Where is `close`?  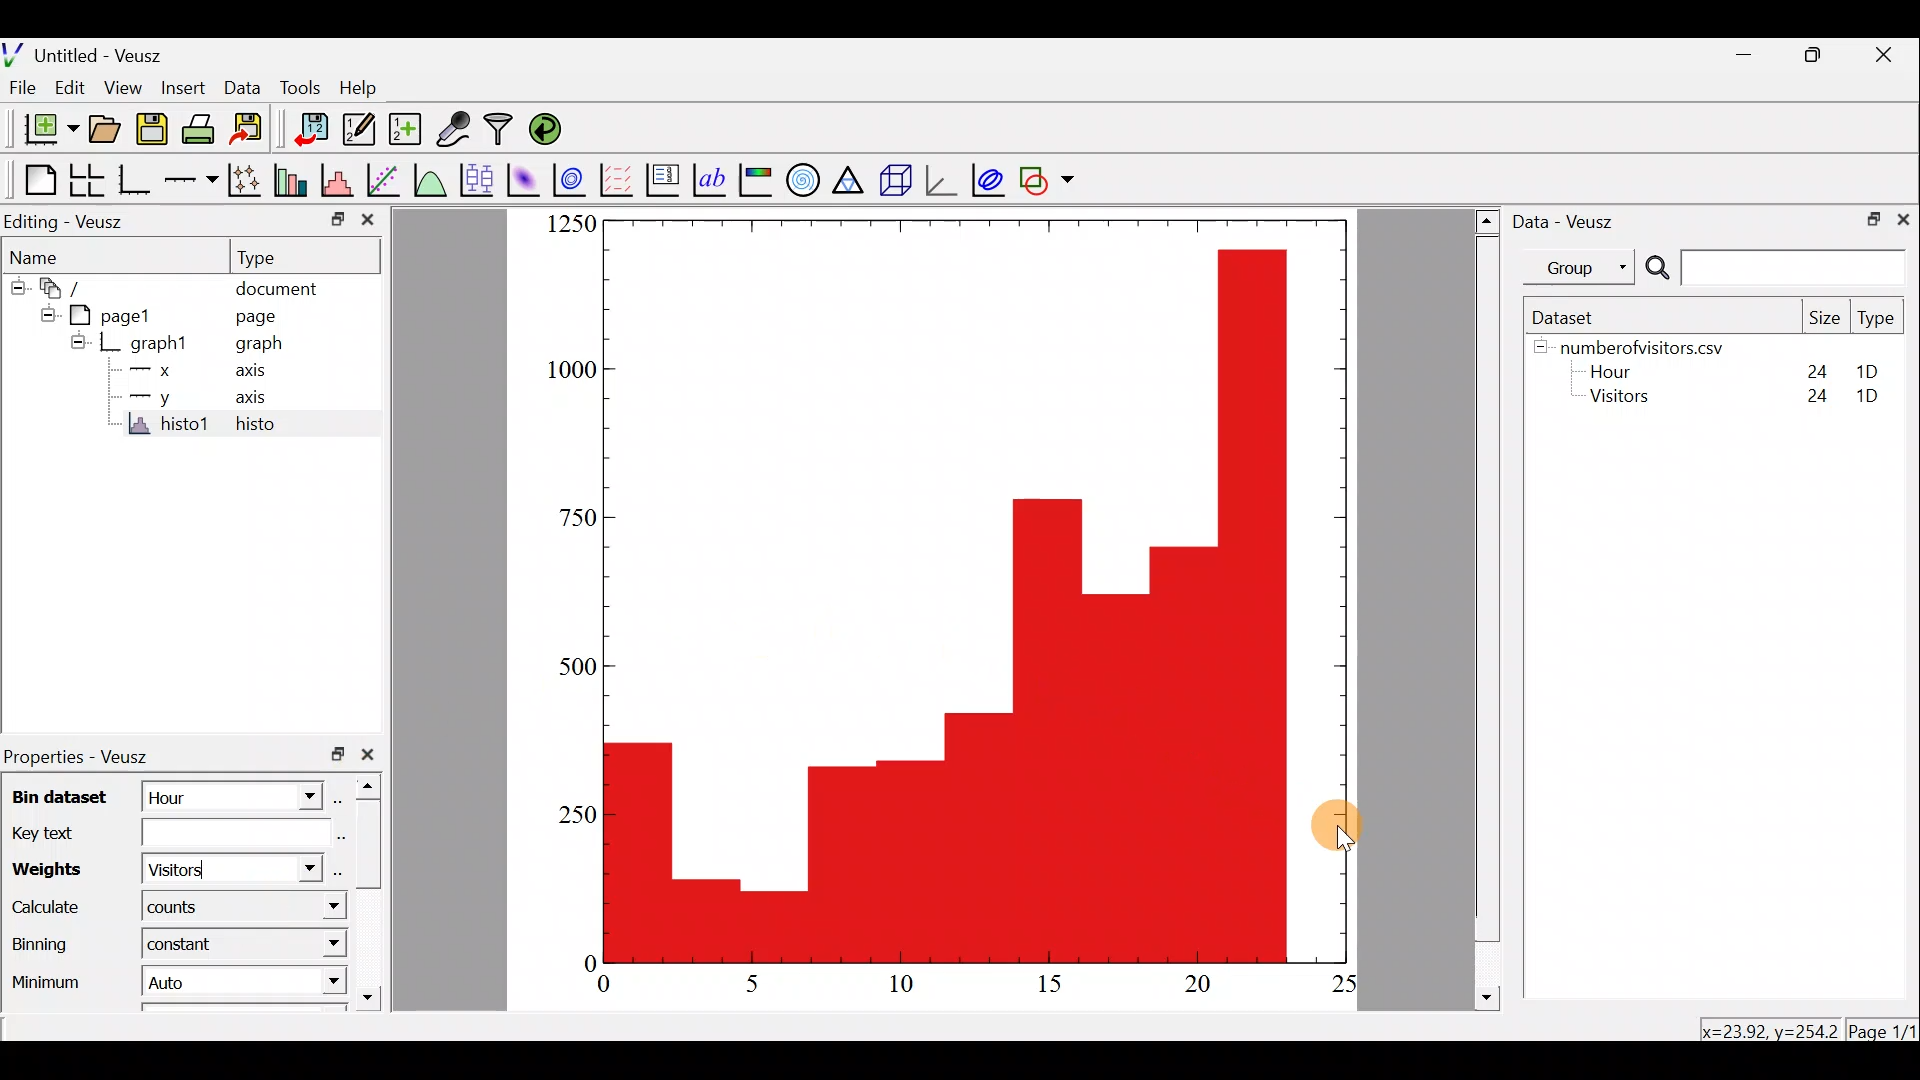 close is located at coordinates (368, 758).